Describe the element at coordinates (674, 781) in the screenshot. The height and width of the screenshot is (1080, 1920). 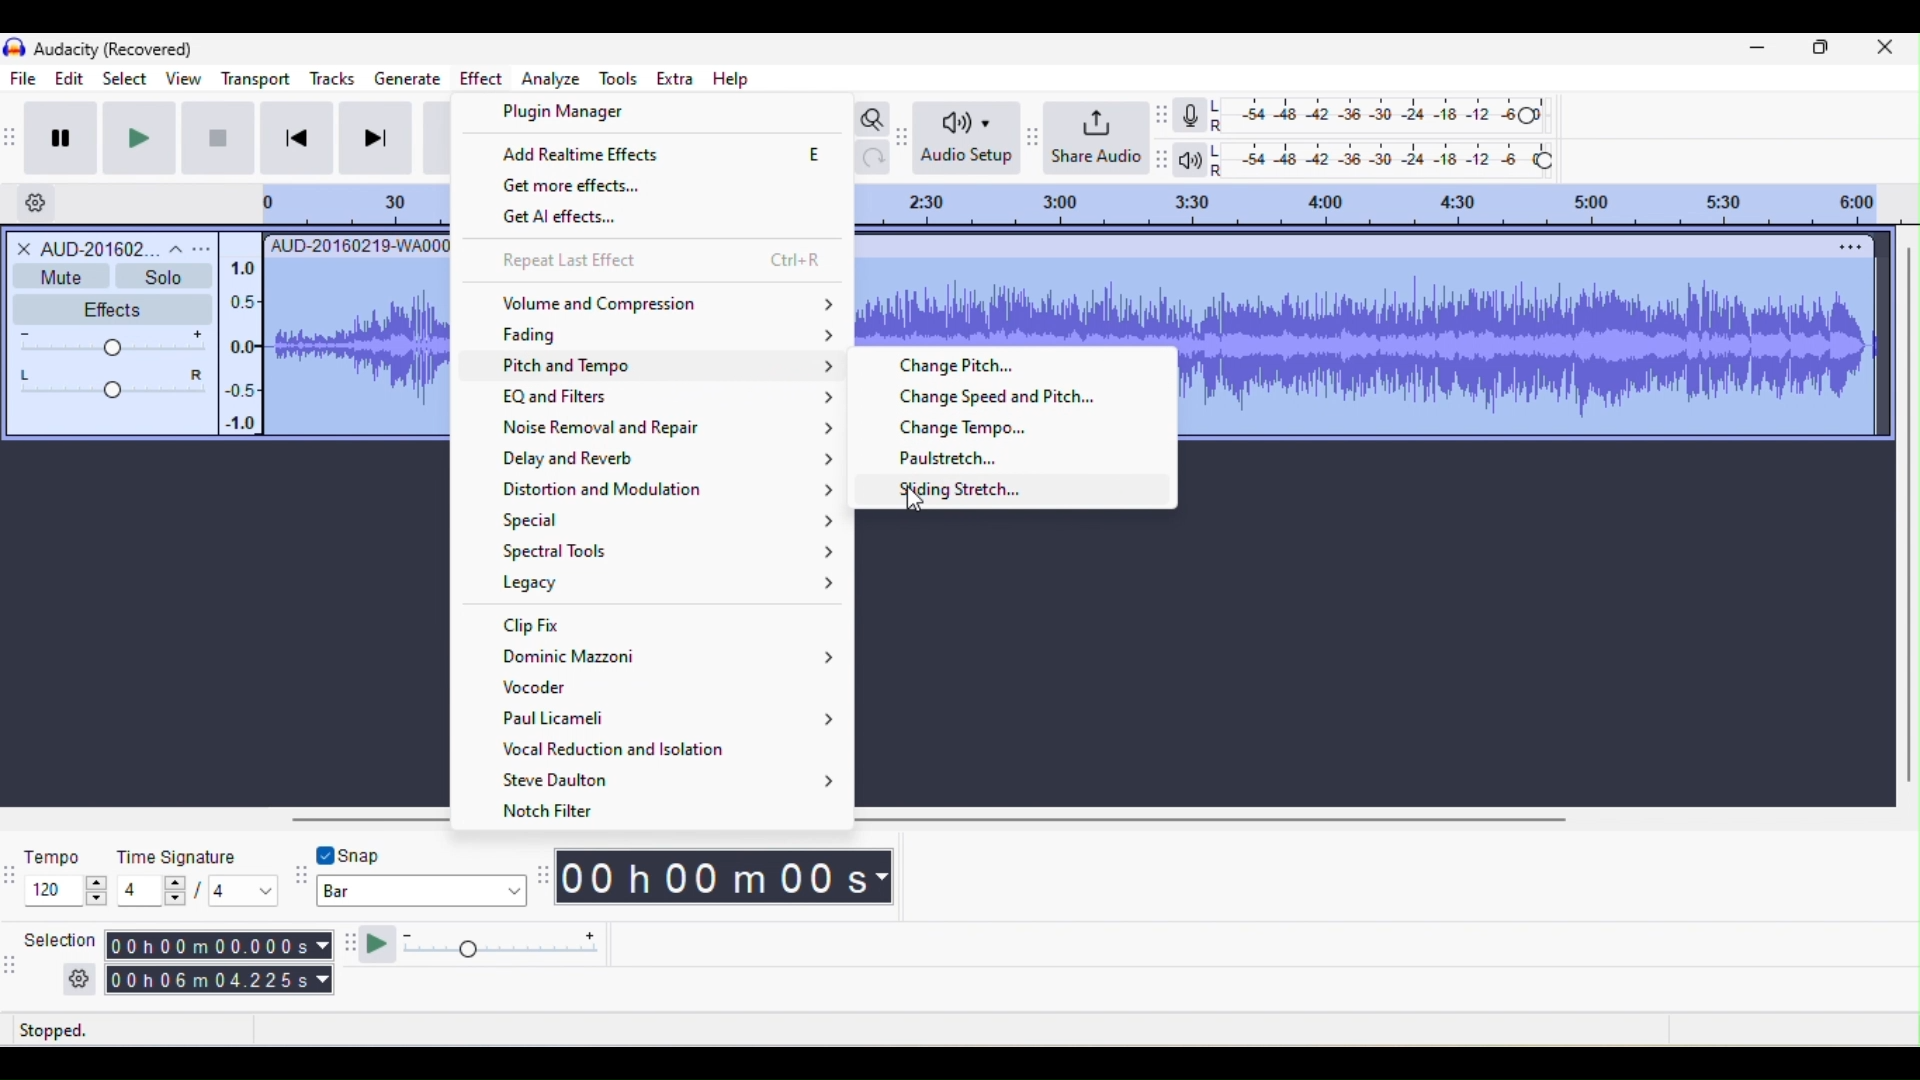
I see `steve daulton` at that location.